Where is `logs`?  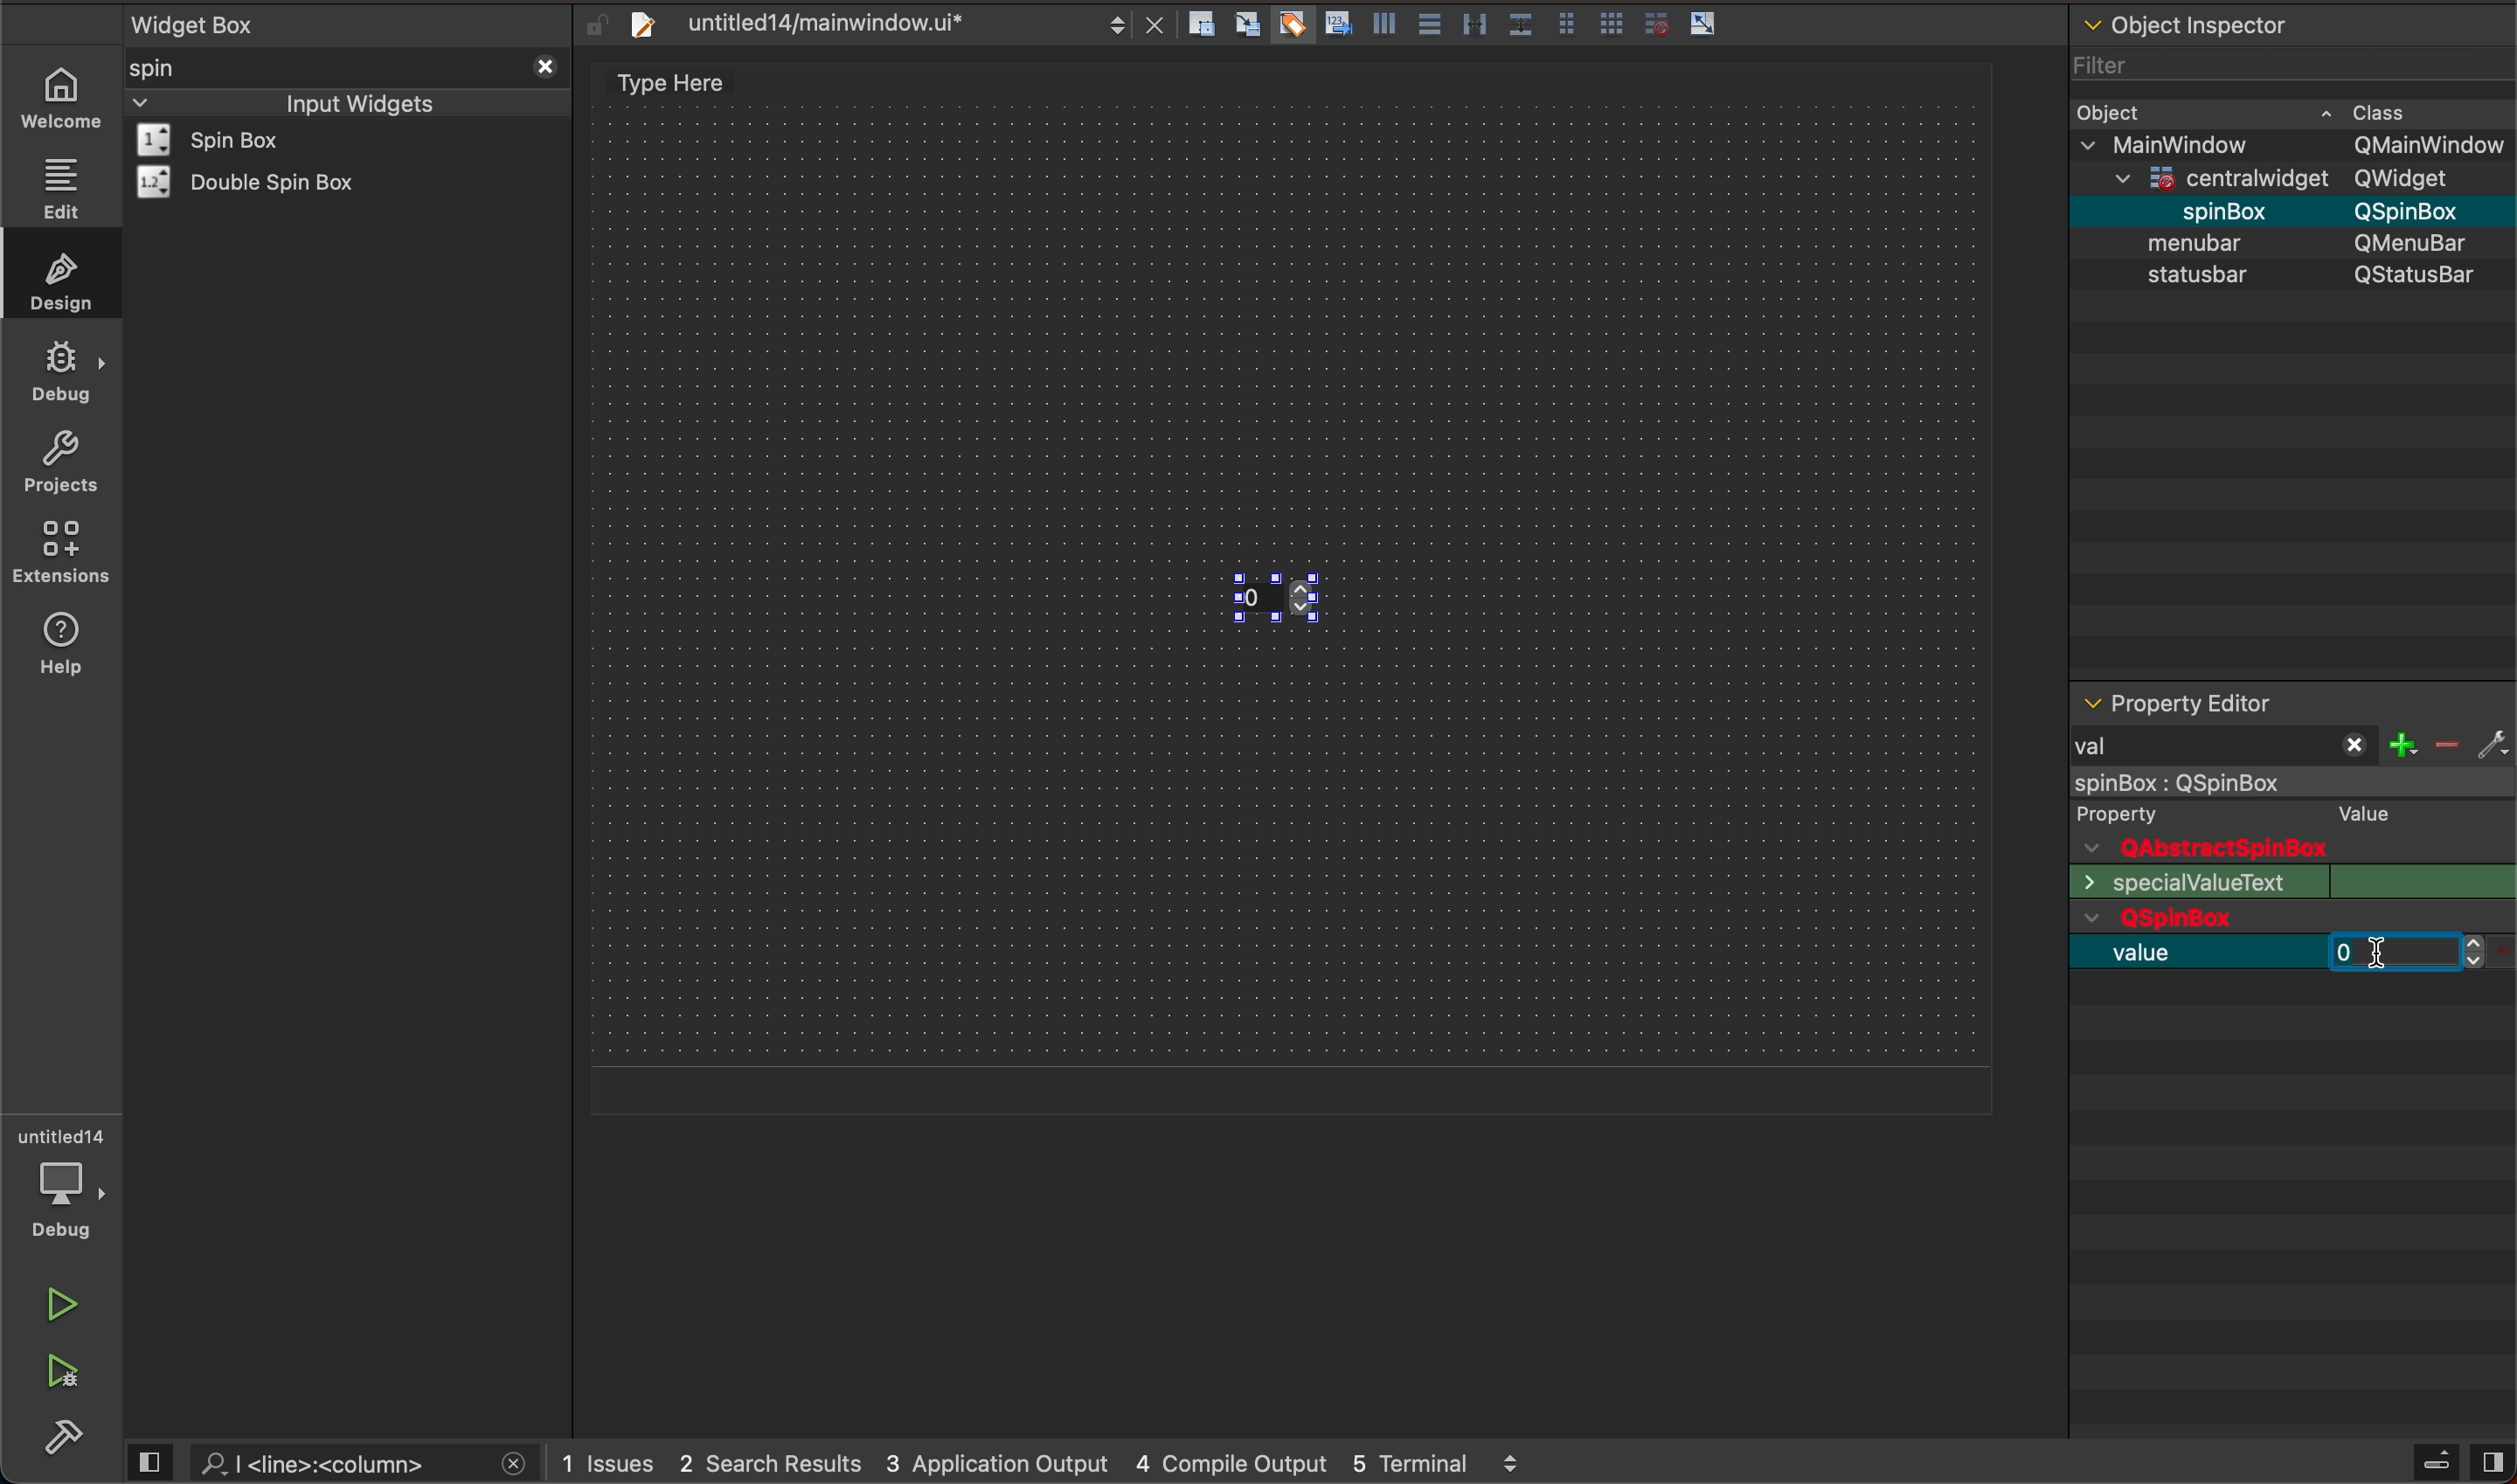
logs is located at coordinates (1061, 1464).